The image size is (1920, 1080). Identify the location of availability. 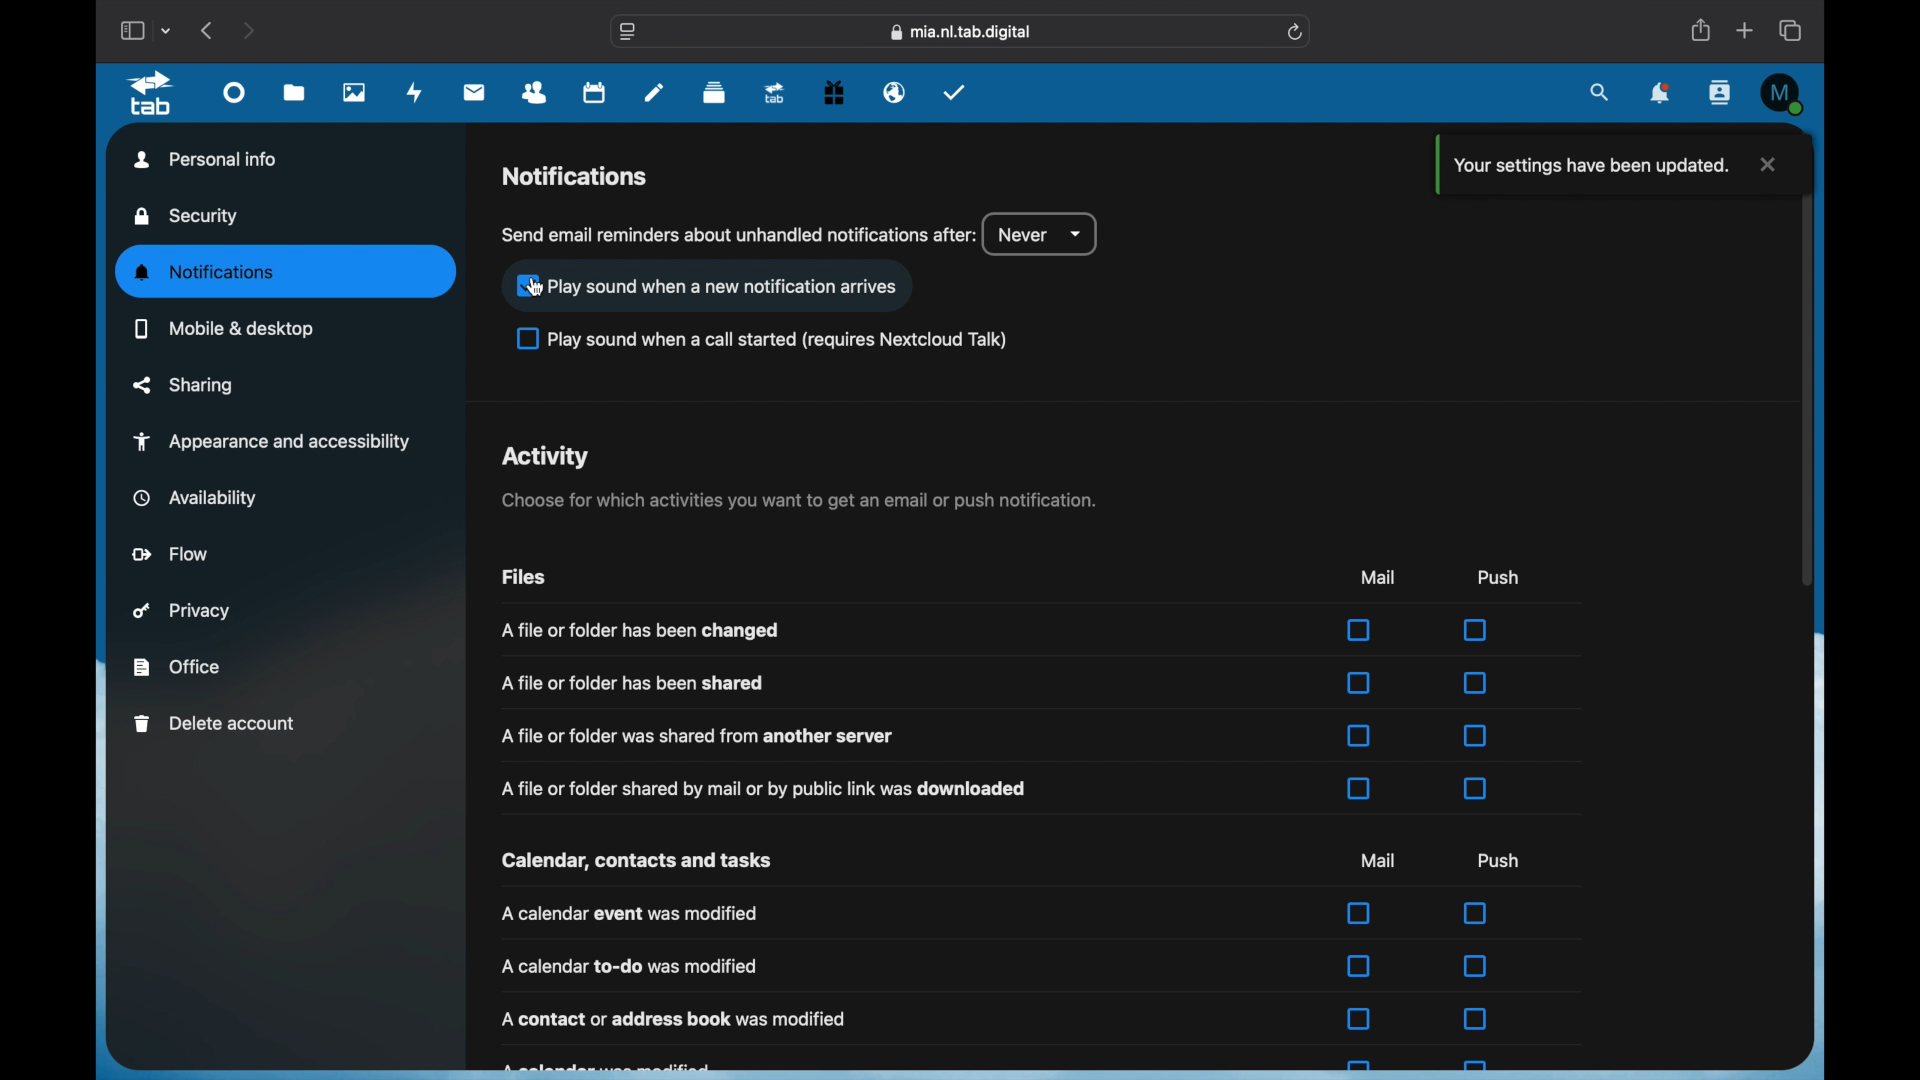
(194, 498).